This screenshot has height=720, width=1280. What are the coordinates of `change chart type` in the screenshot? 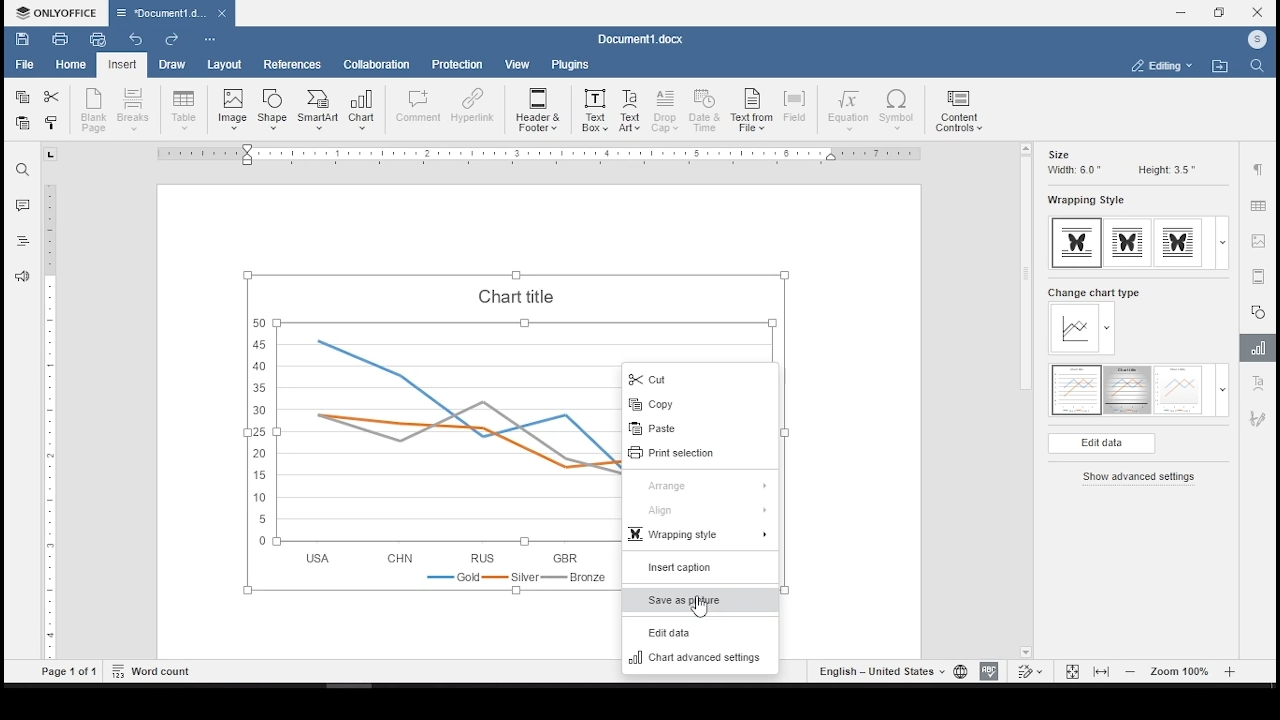 It's located at (1094, 321).